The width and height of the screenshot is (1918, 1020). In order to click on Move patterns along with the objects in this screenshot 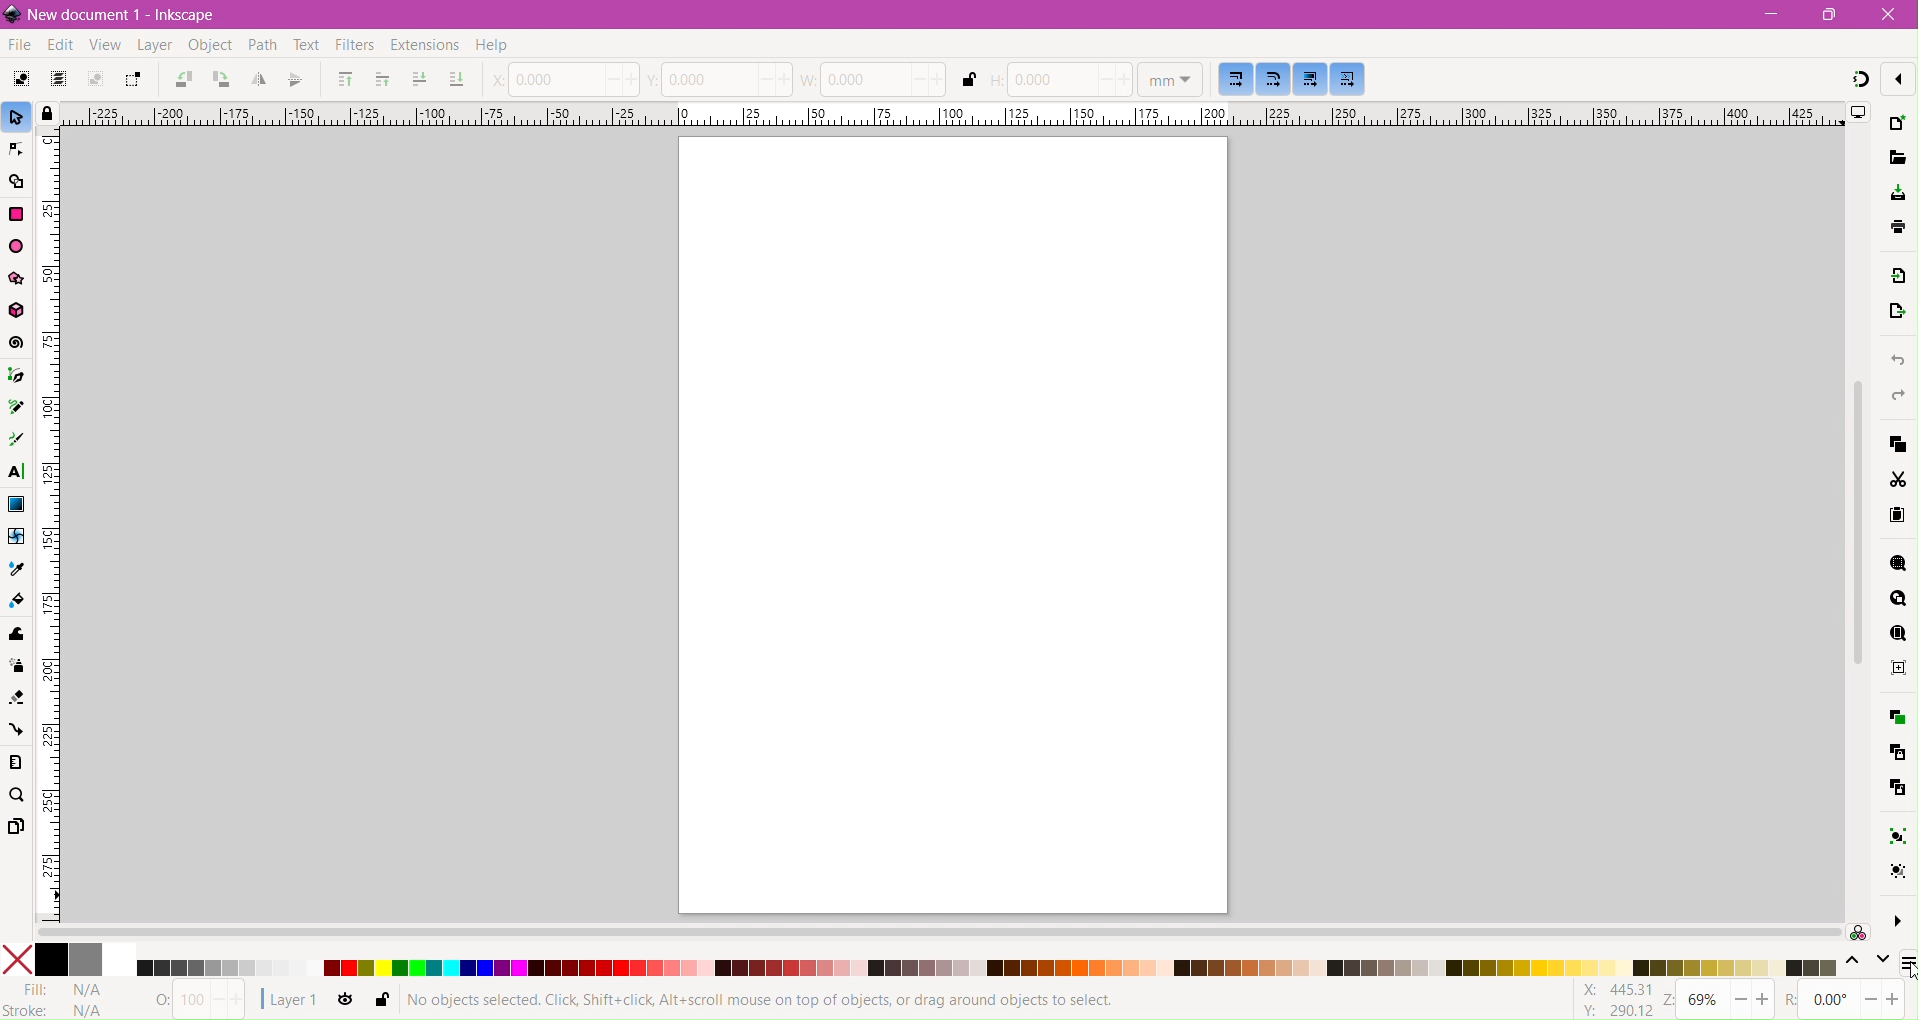, I will do `click(1348, 80)`.